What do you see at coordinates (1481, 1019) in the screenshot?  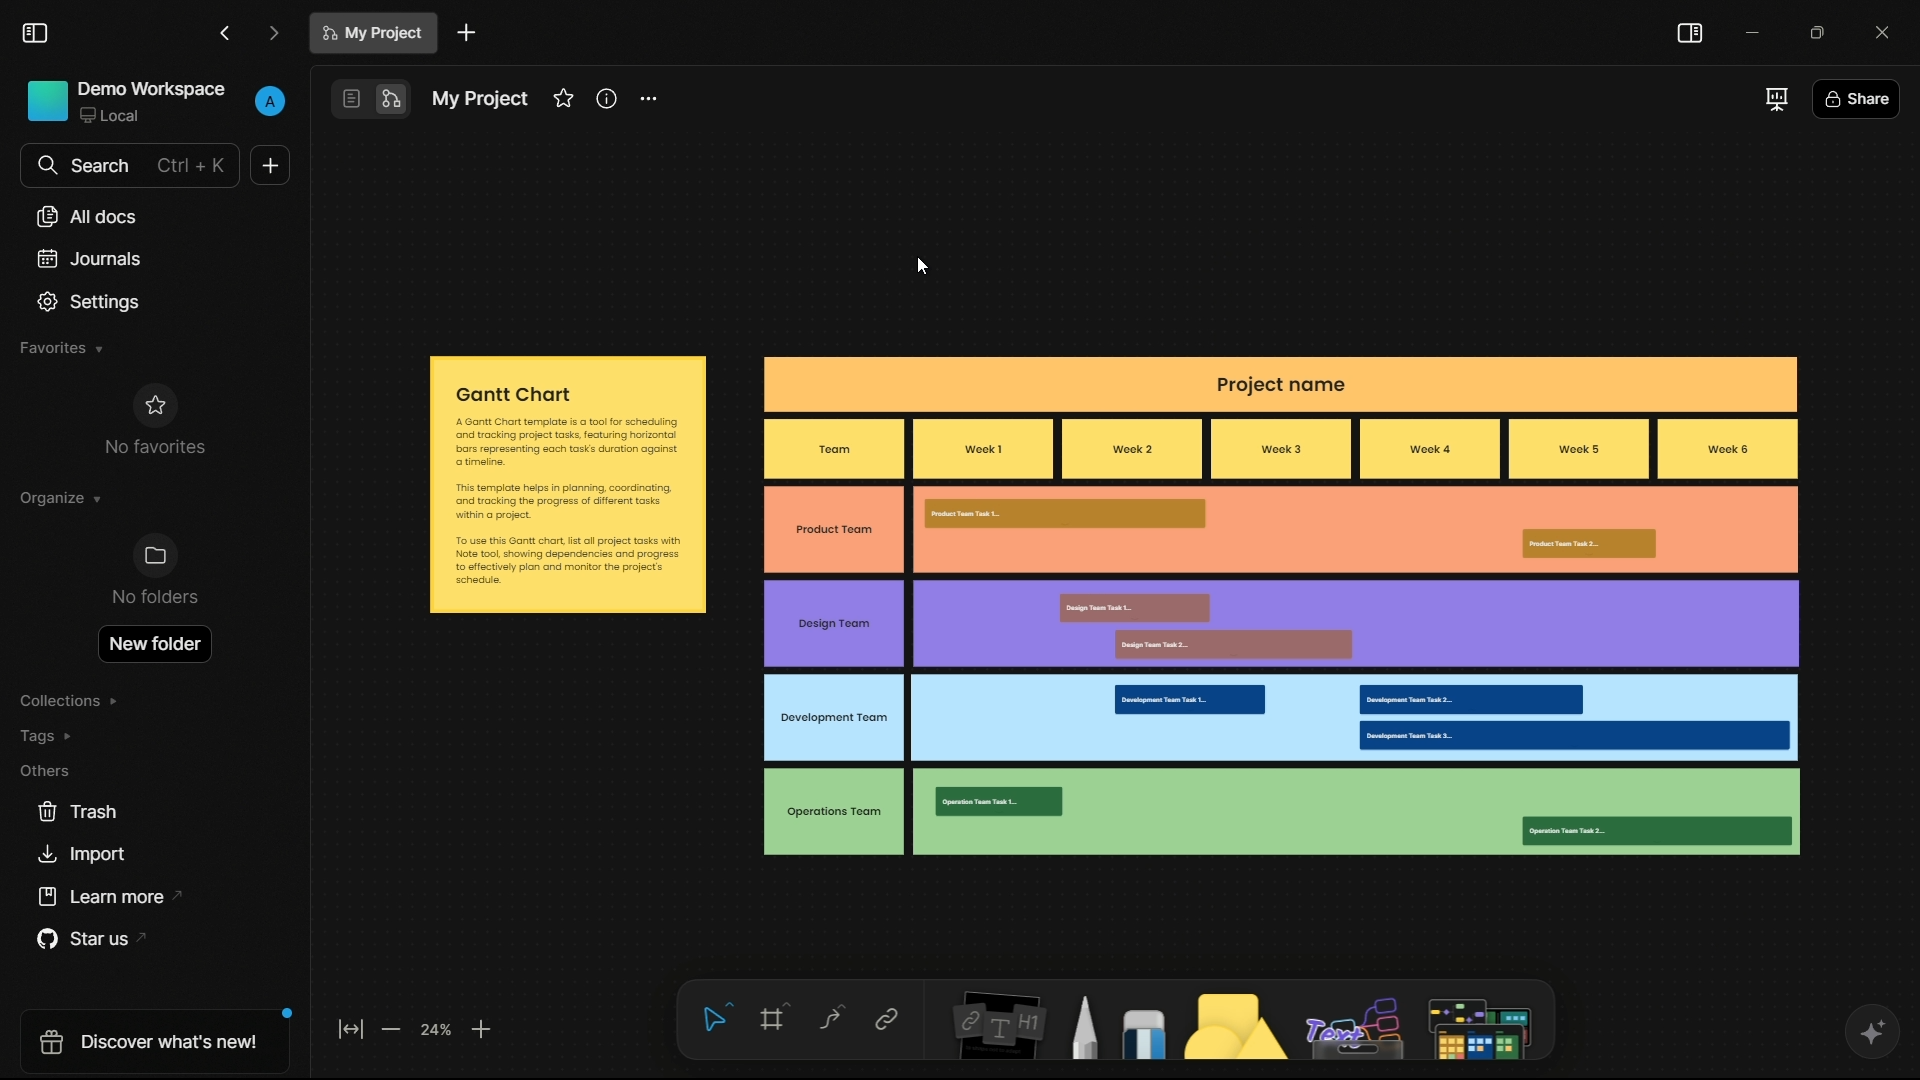 I see `more tools` at bounding box center [1481, 1019].